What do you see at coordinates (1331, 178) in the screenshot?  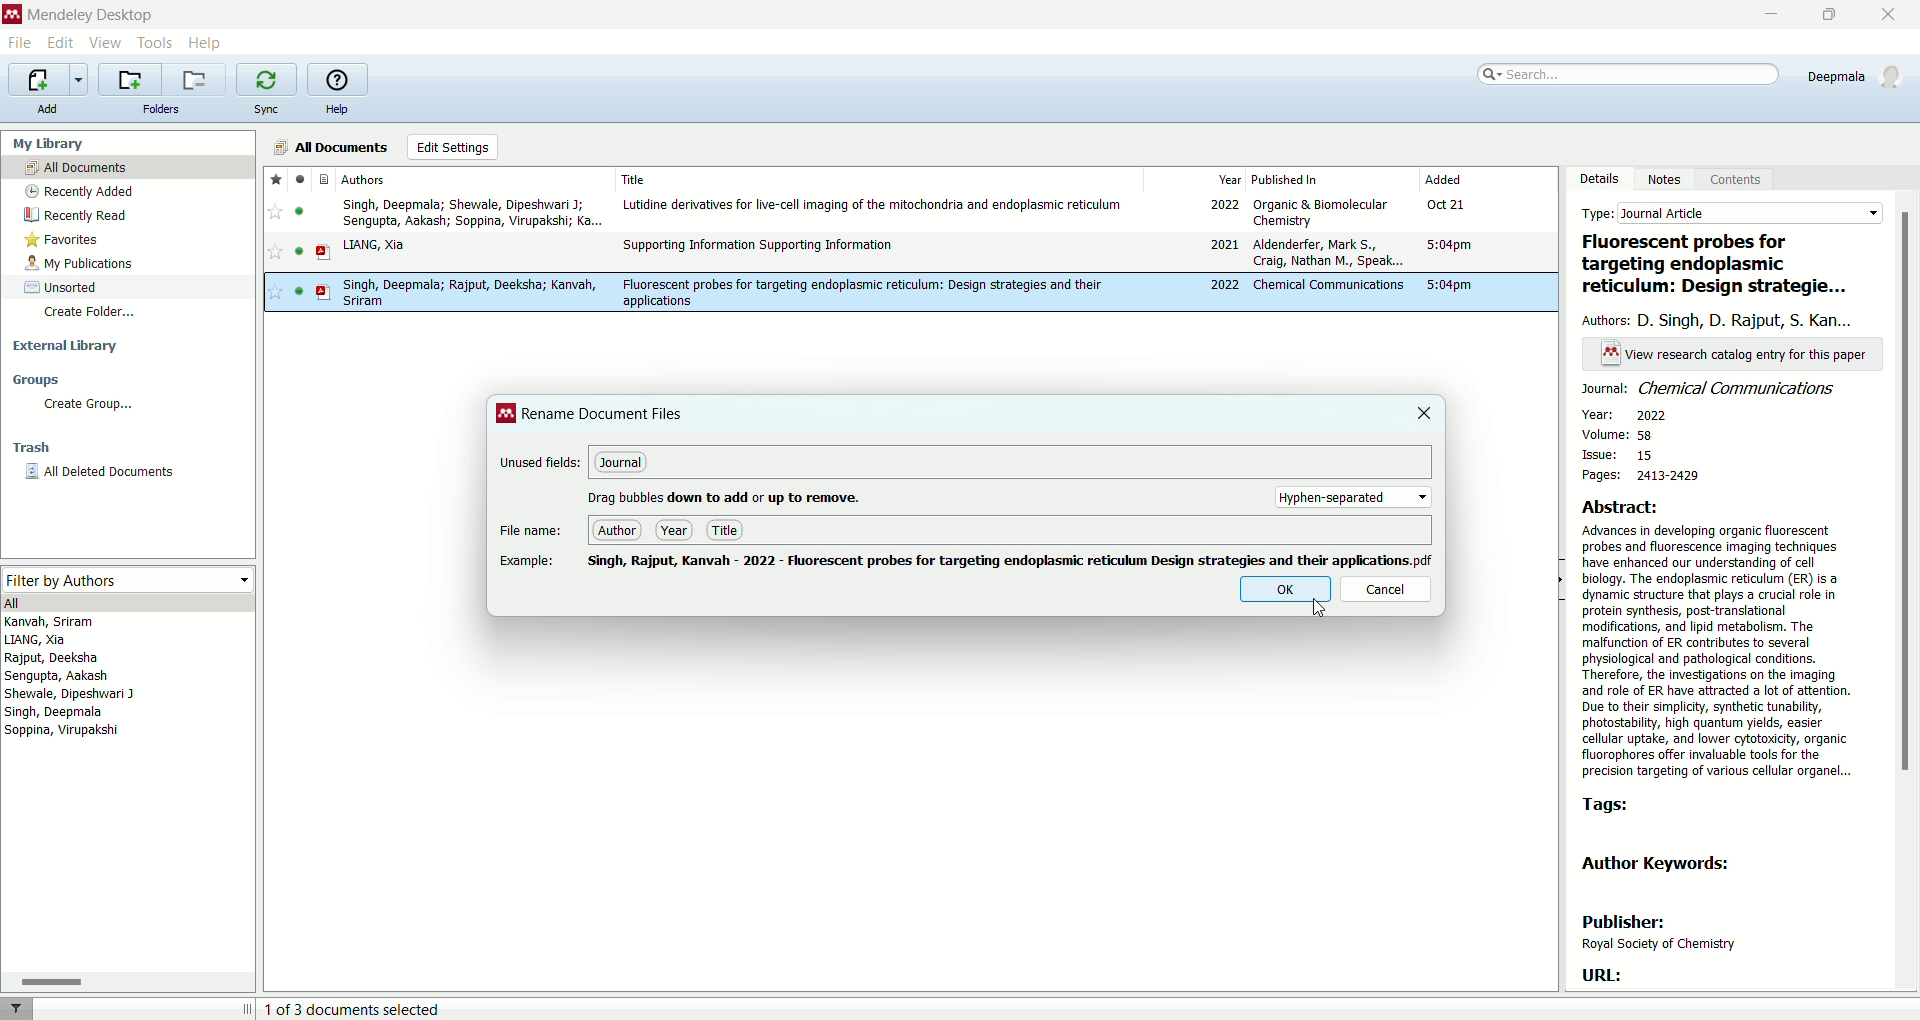 I see `published in` at bounding box center [1331, 178].